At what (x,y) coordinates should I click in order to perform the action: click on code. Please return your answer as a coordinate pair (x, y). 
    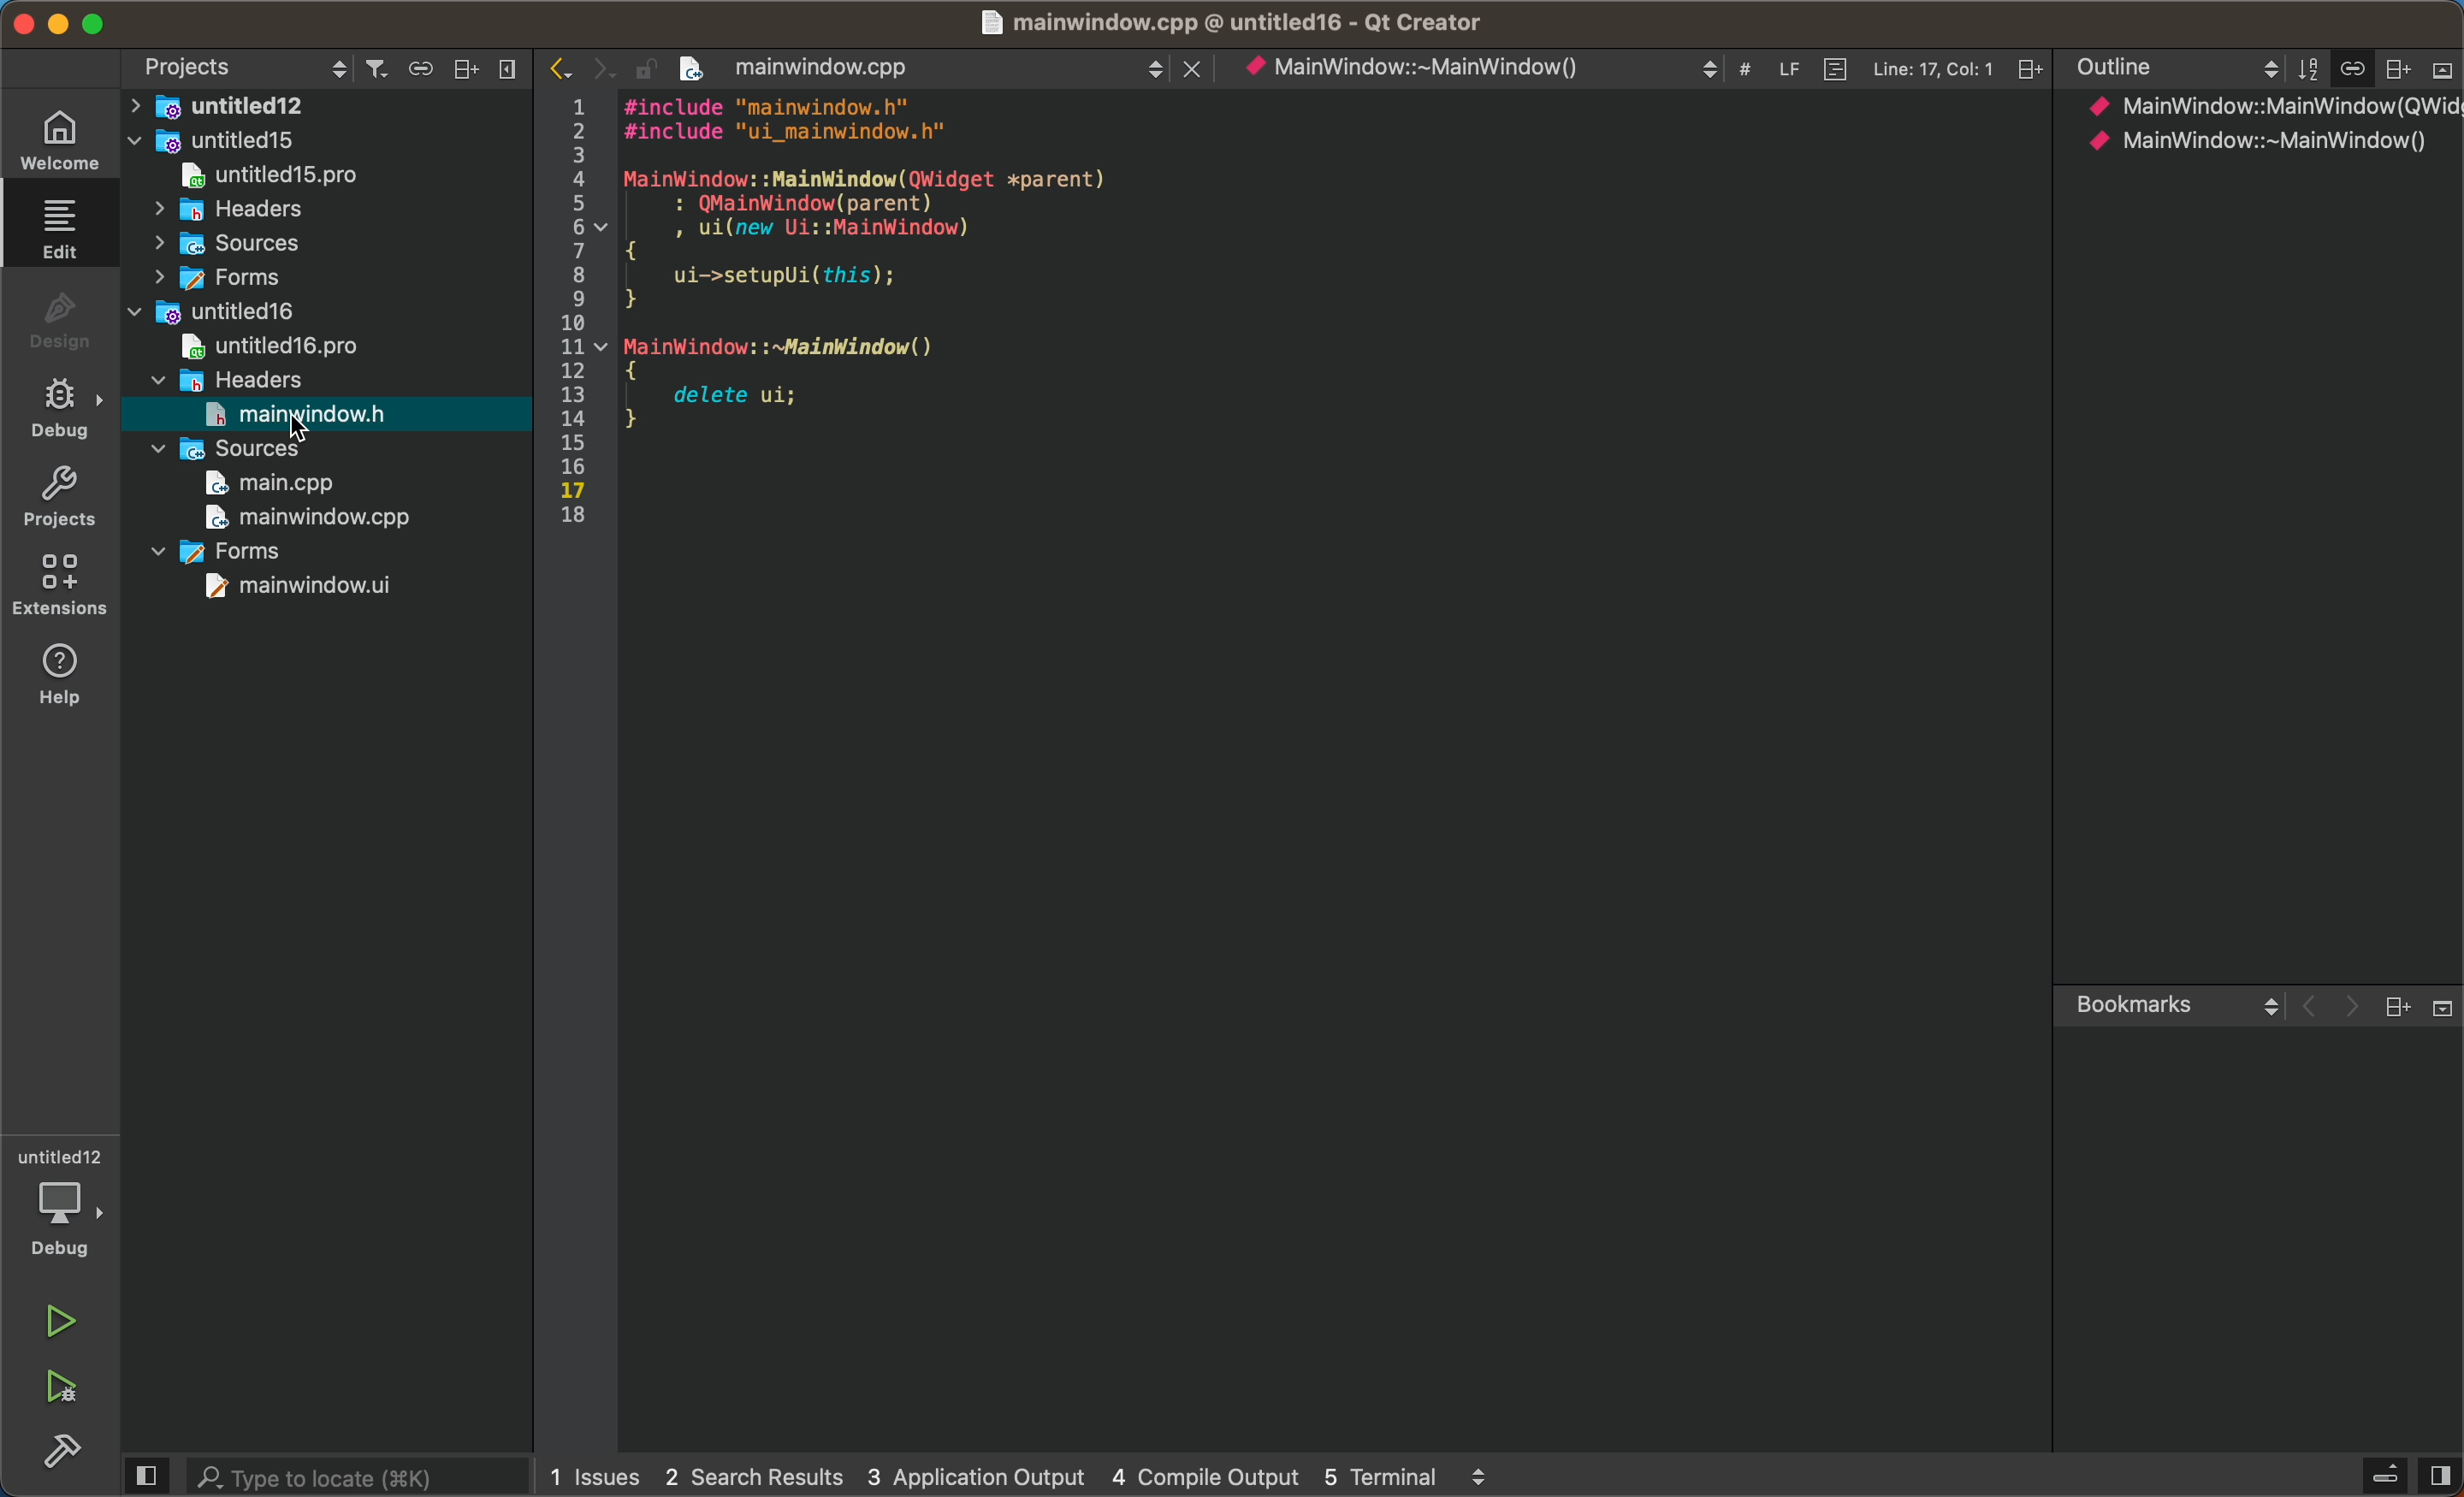
    Looking at the image, I should click on (1327, 339).